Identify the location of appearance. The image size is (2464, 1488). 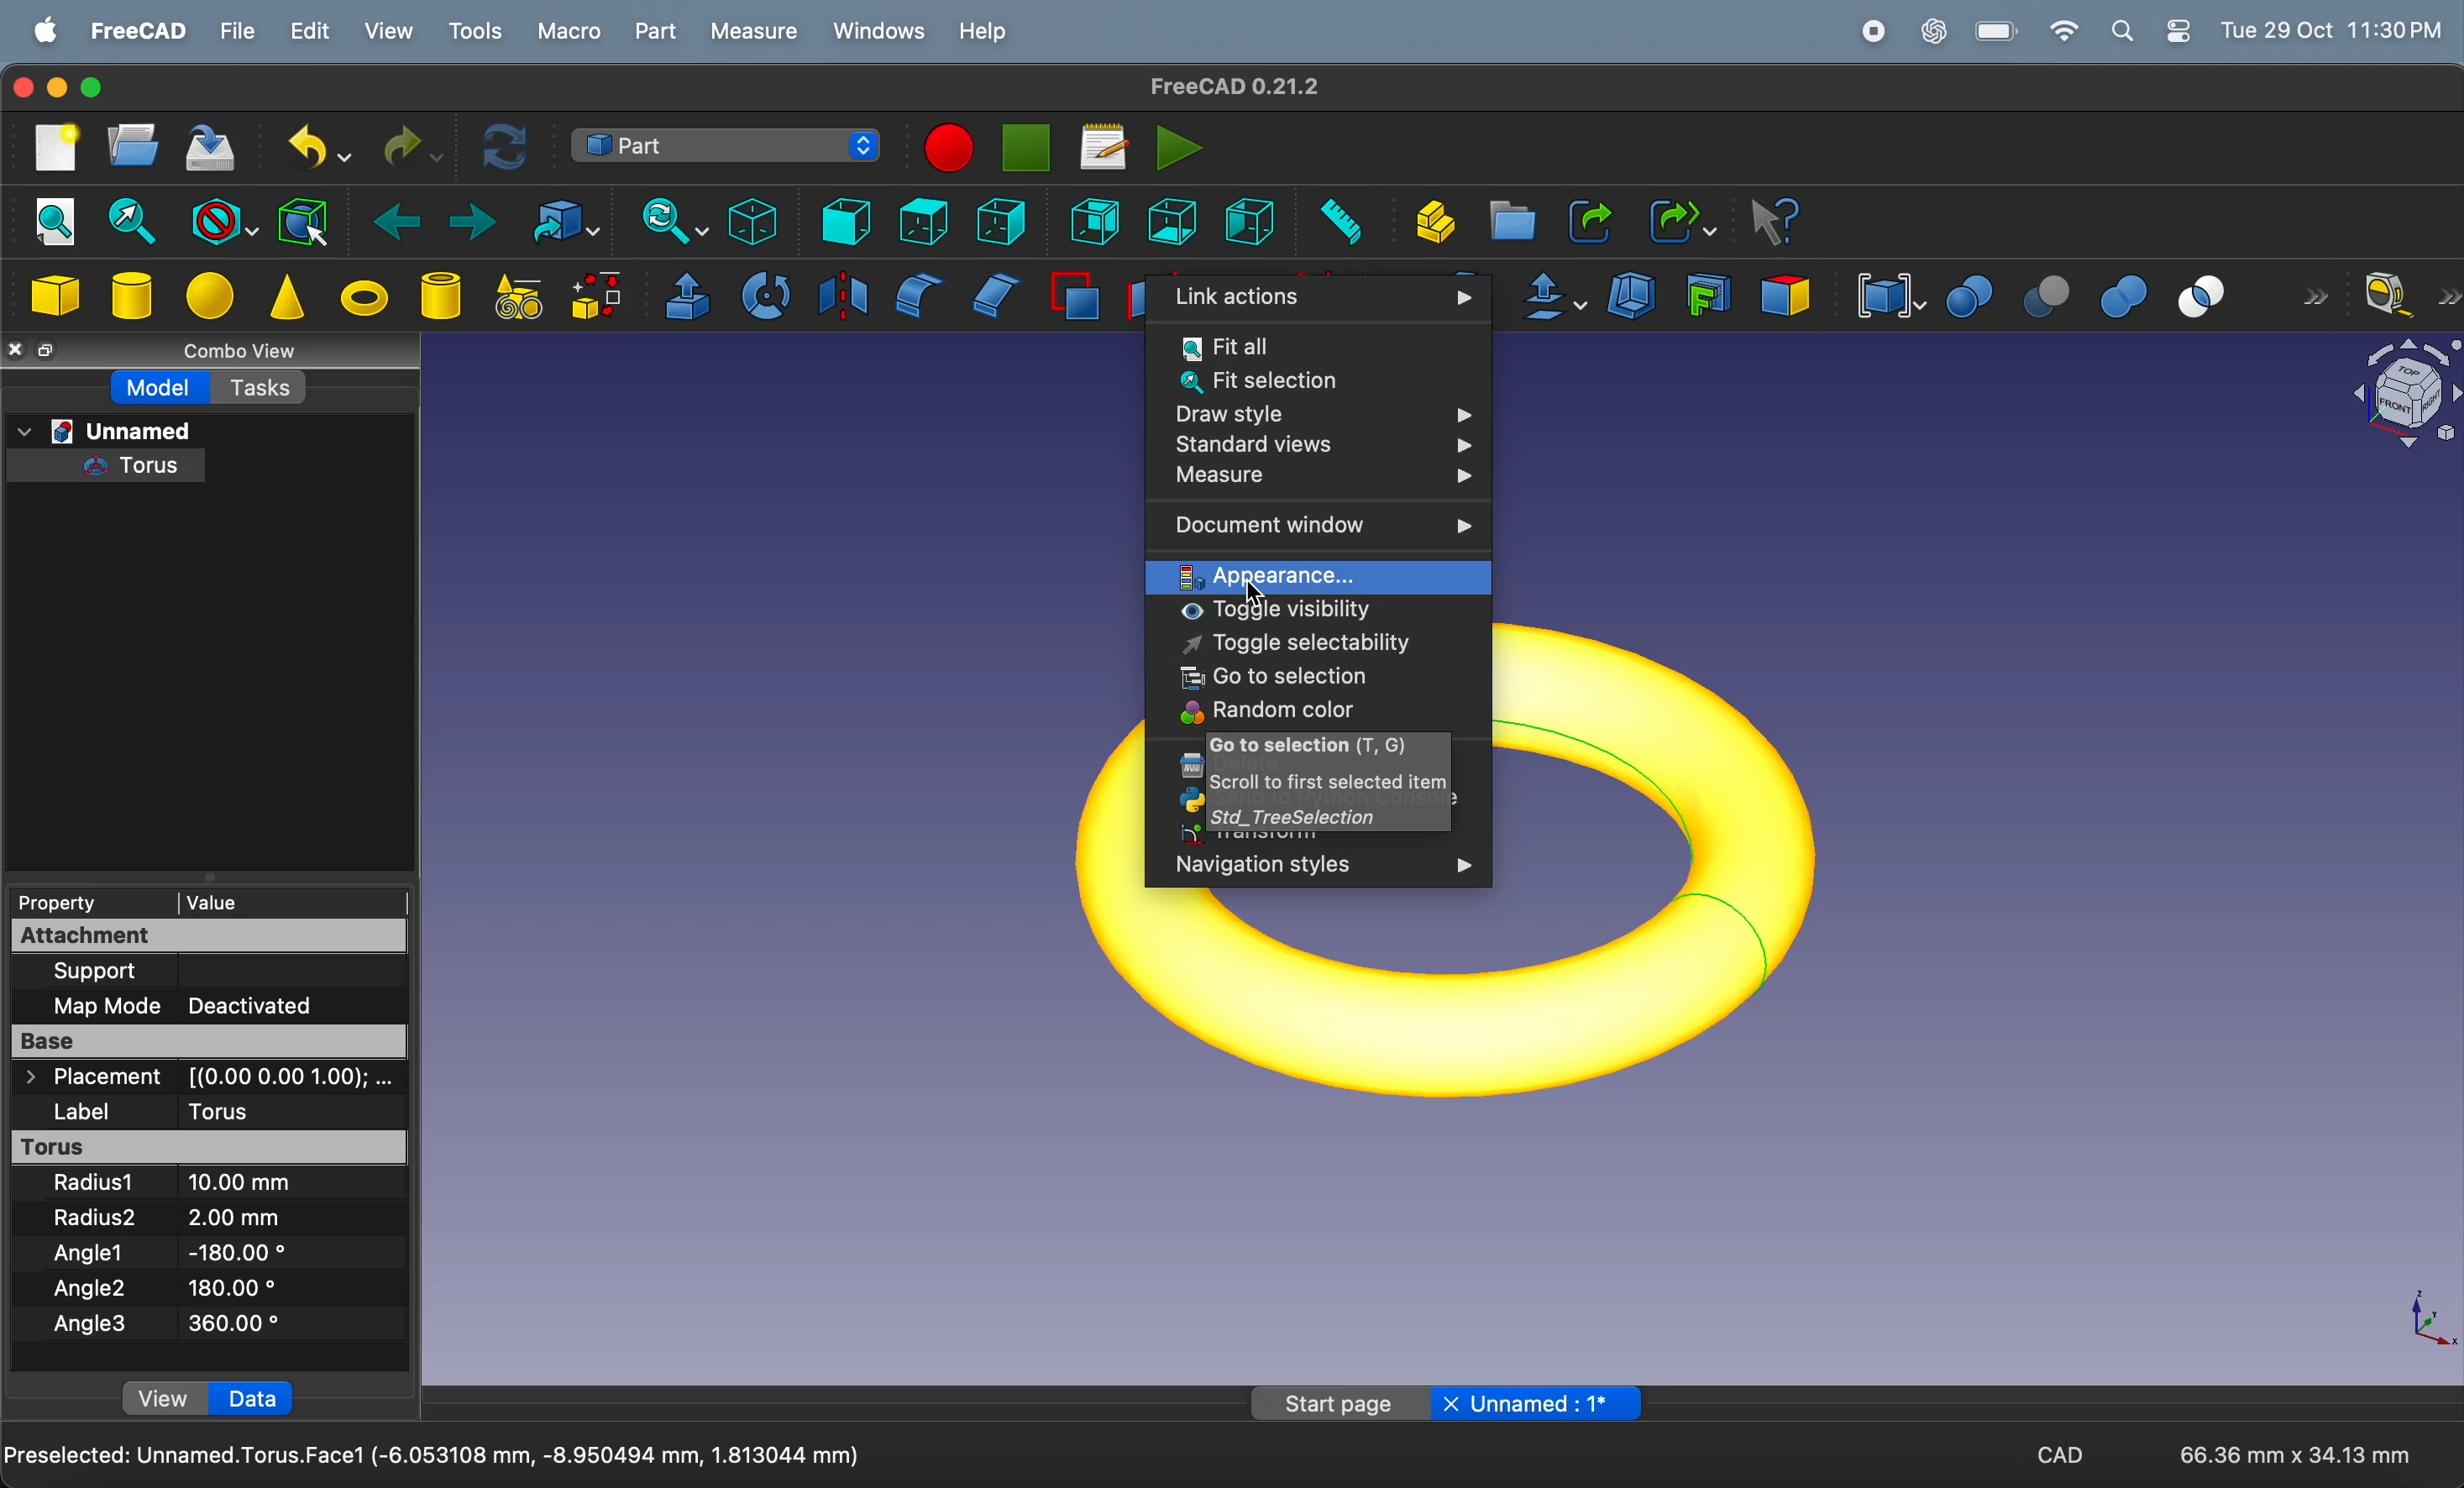
(1280, 576).